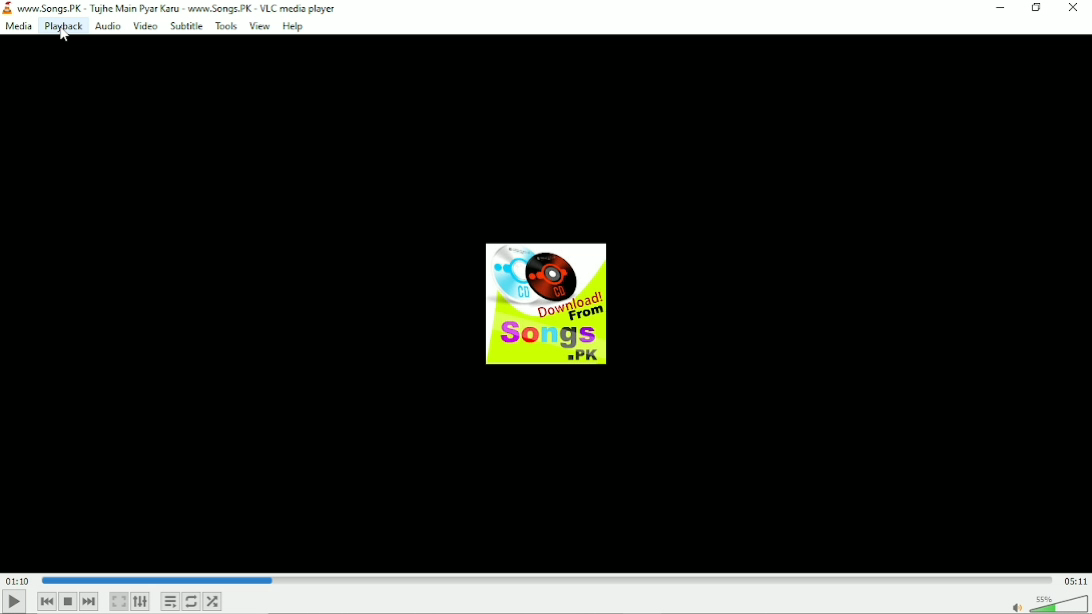  I want to click on cursor, so click(66, 38).